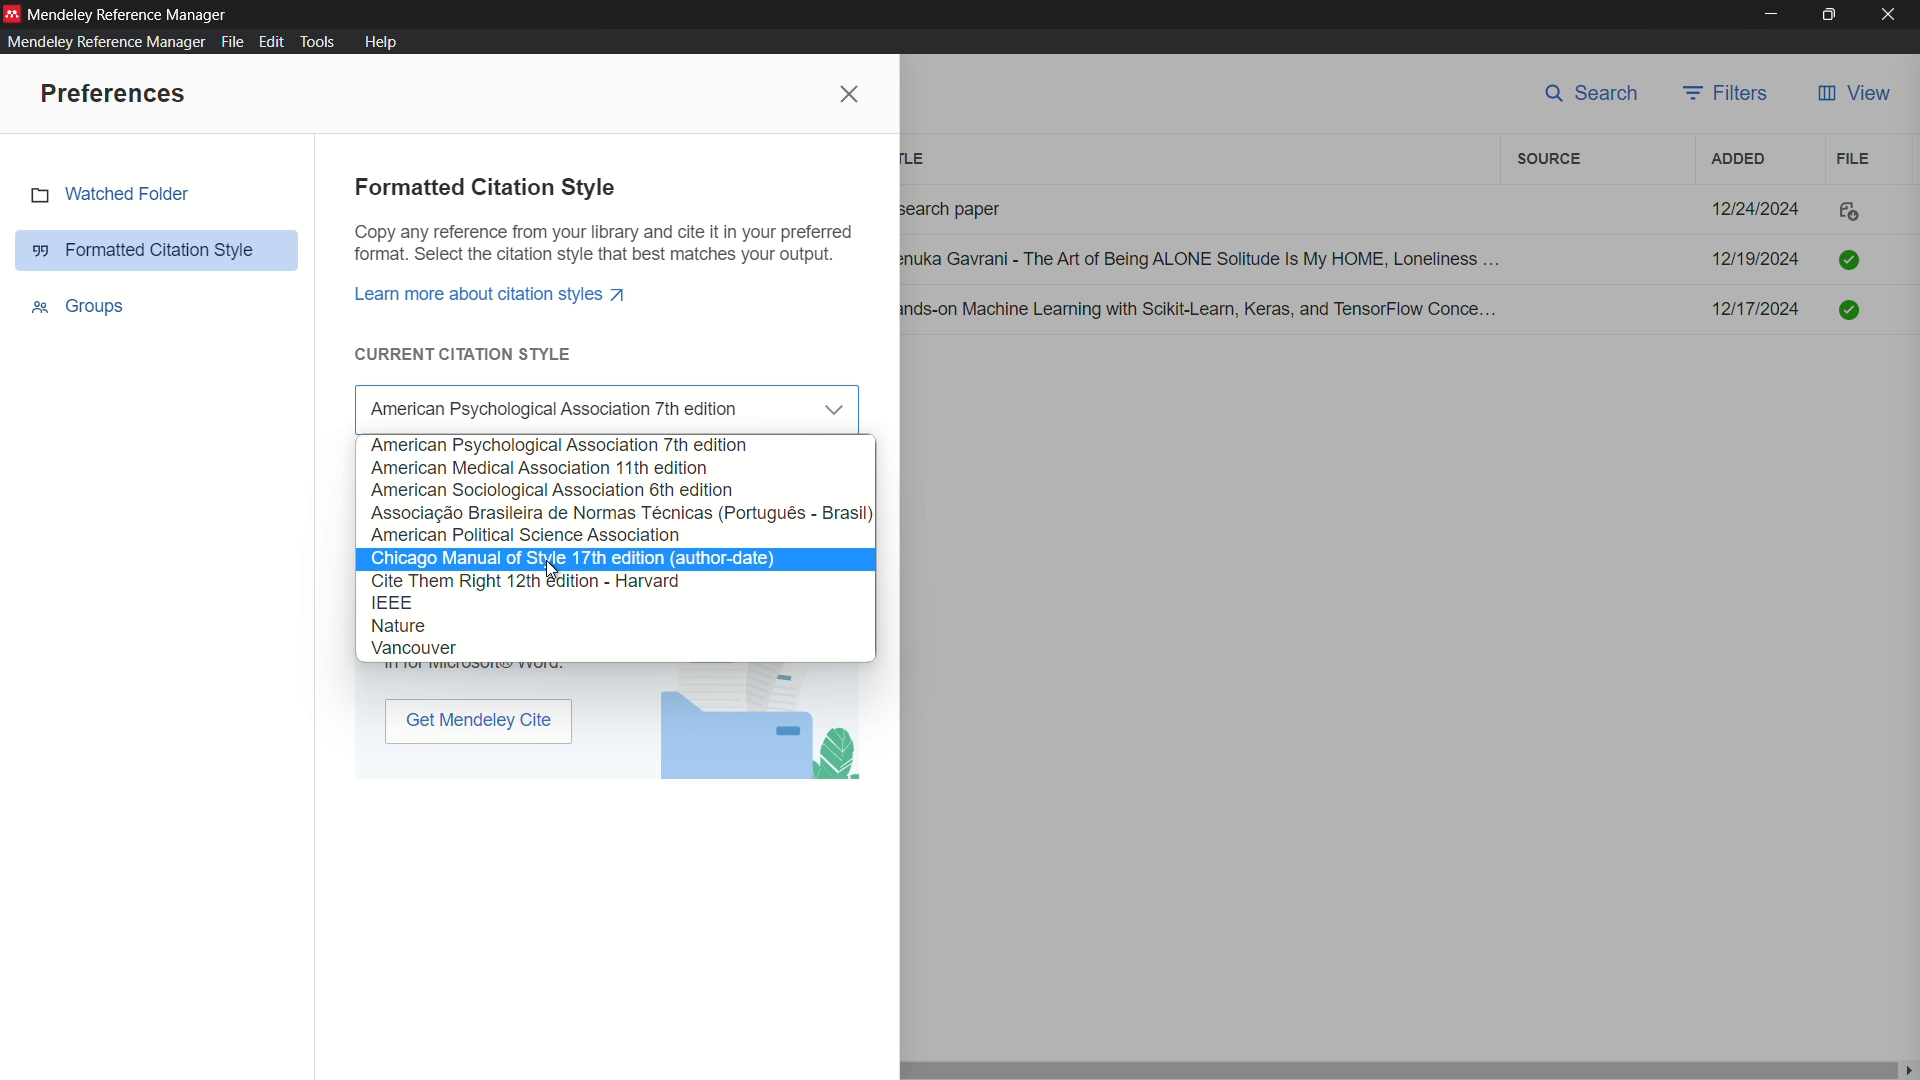 This screenshot has width=1920, height=1080. What do you see at coordinates (564, 573) in the screenshot?
I see `cursor` at bounding box center [564, 573].